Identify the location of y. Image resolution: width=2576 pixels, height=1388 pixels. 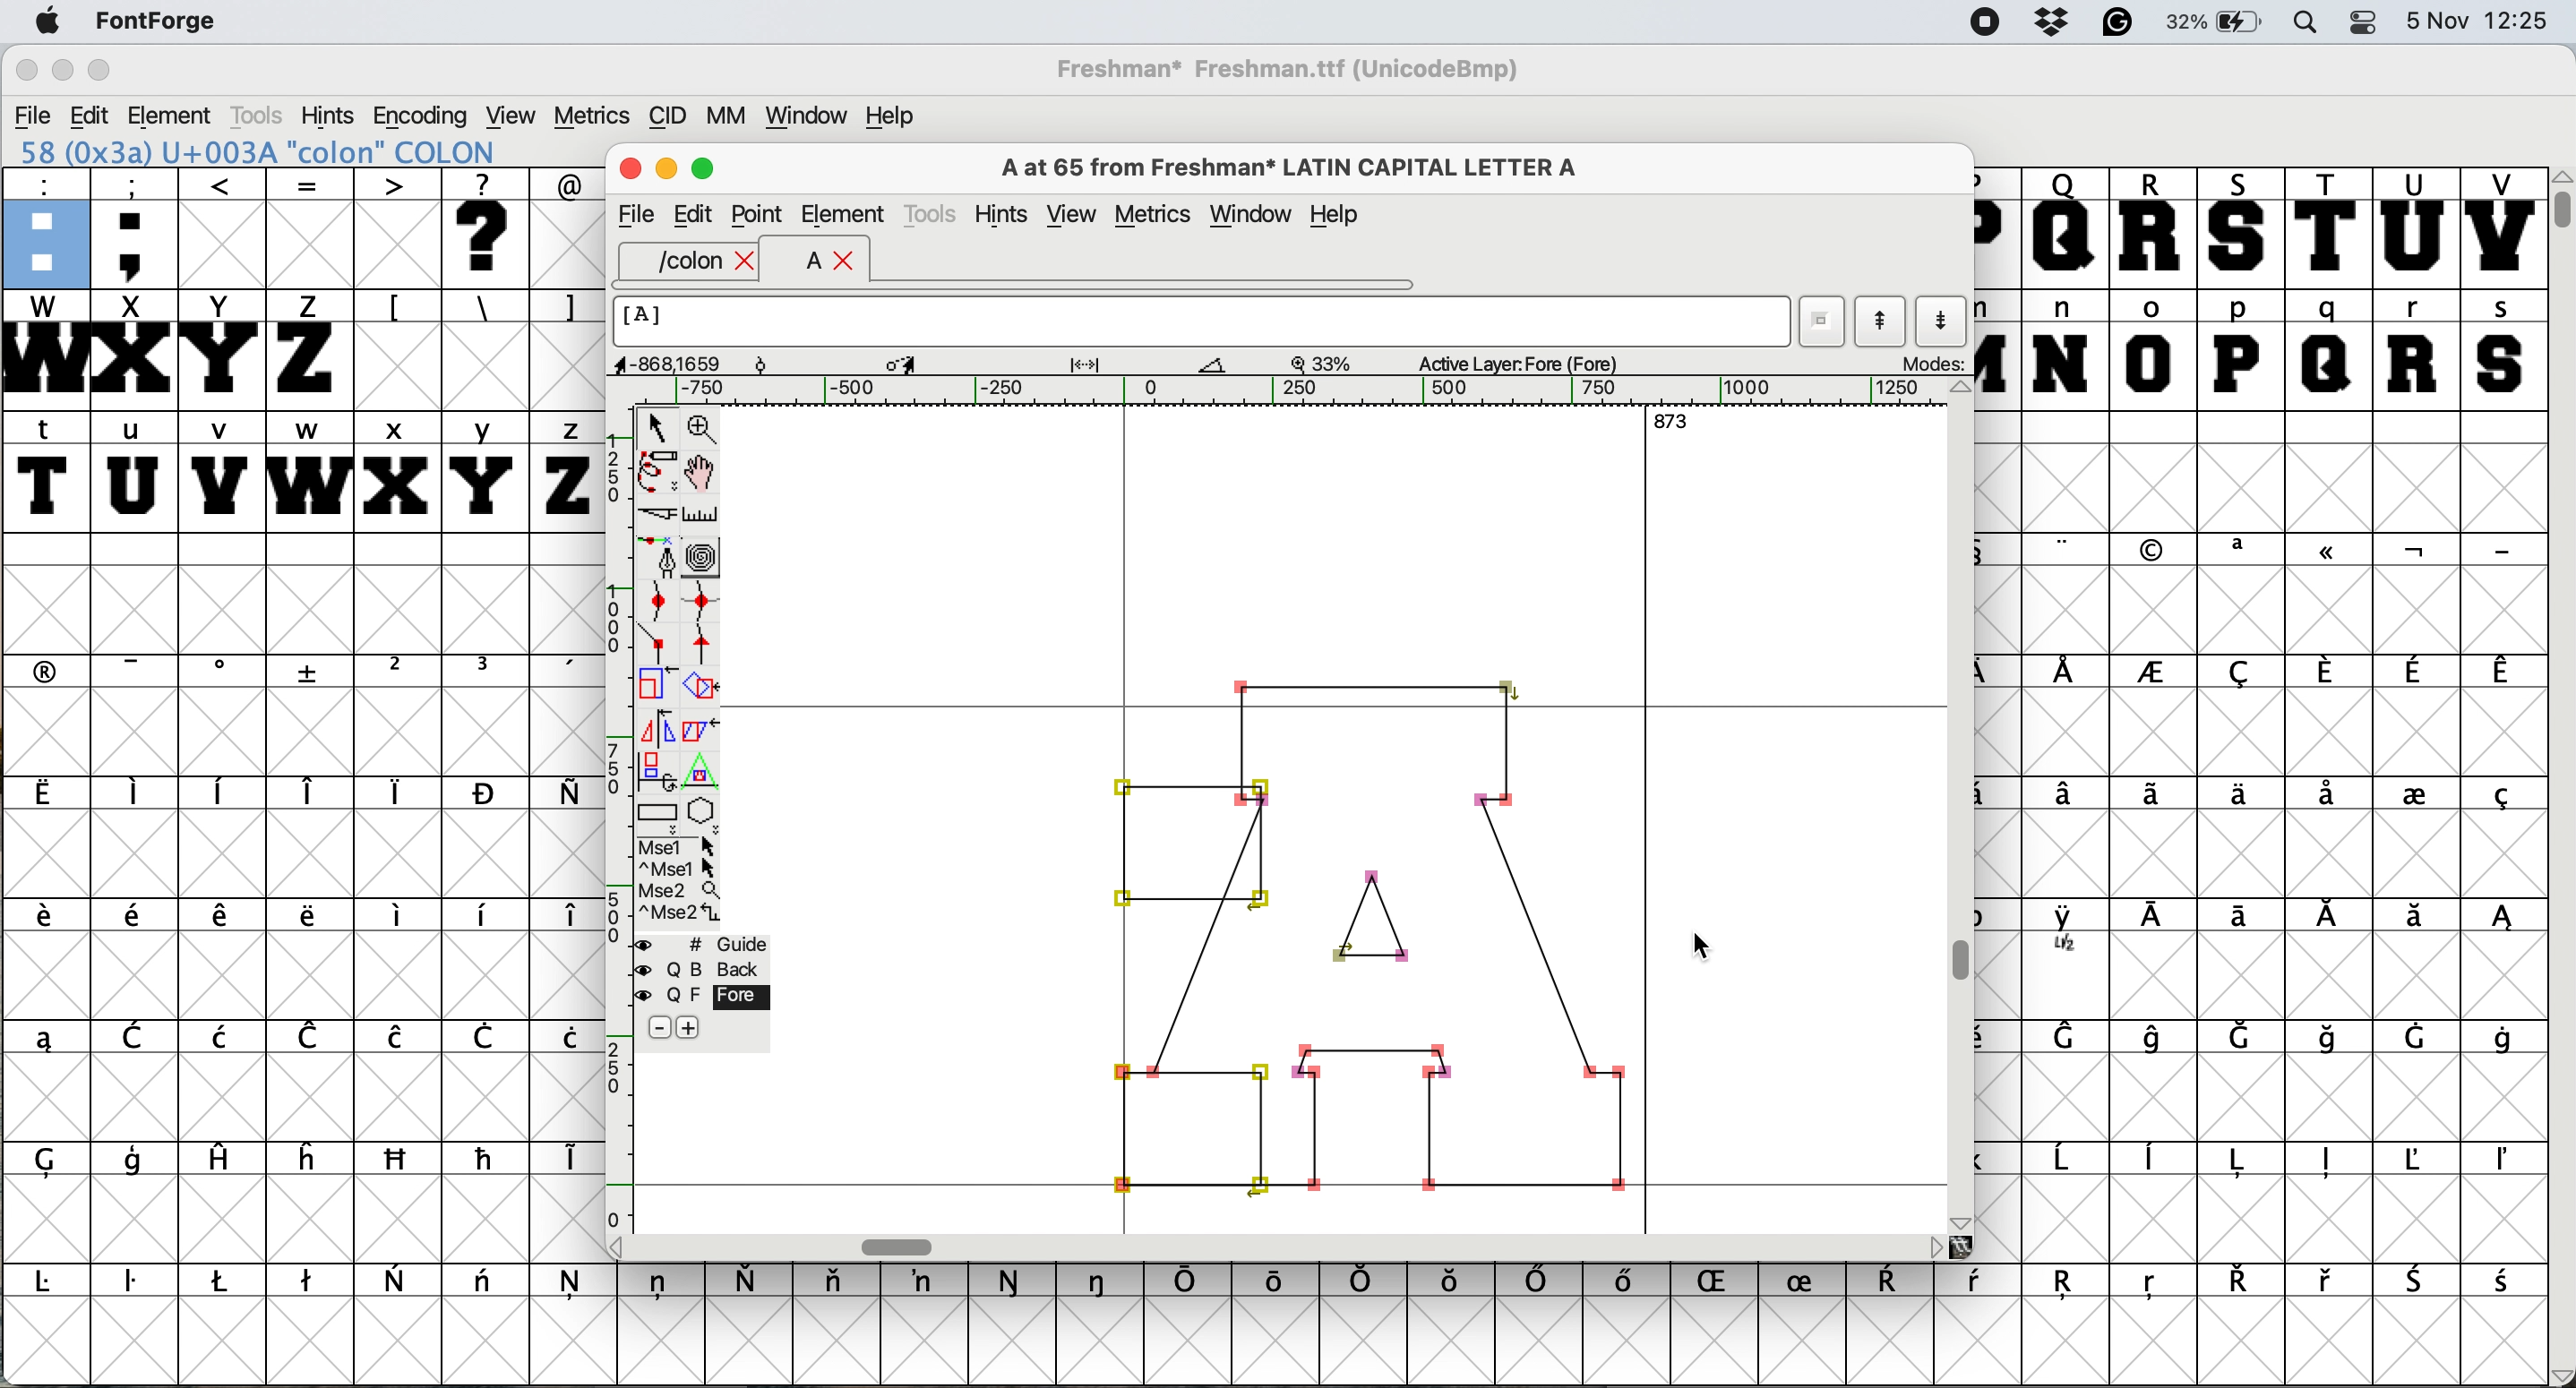
(487, 469).